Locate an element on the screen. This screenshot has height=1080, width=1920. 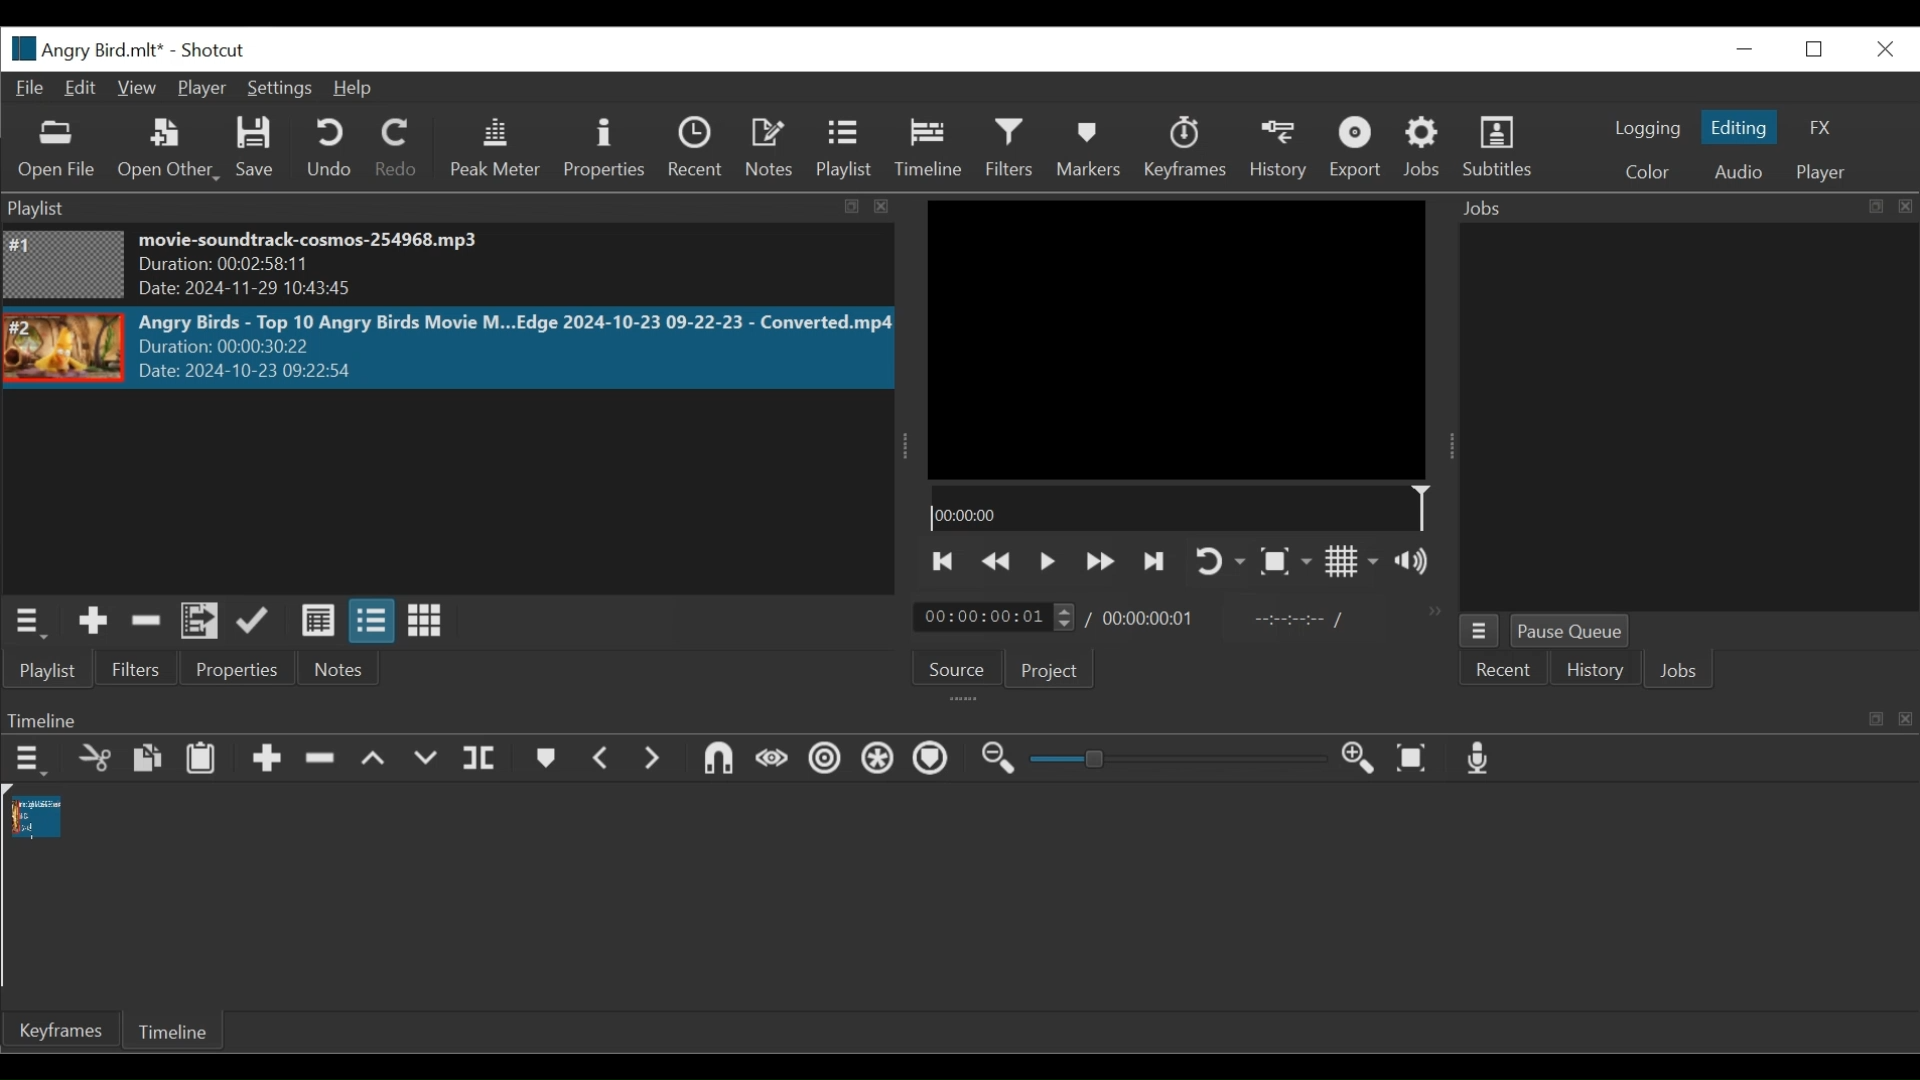
Restore is located at coordinates (1817, 47).